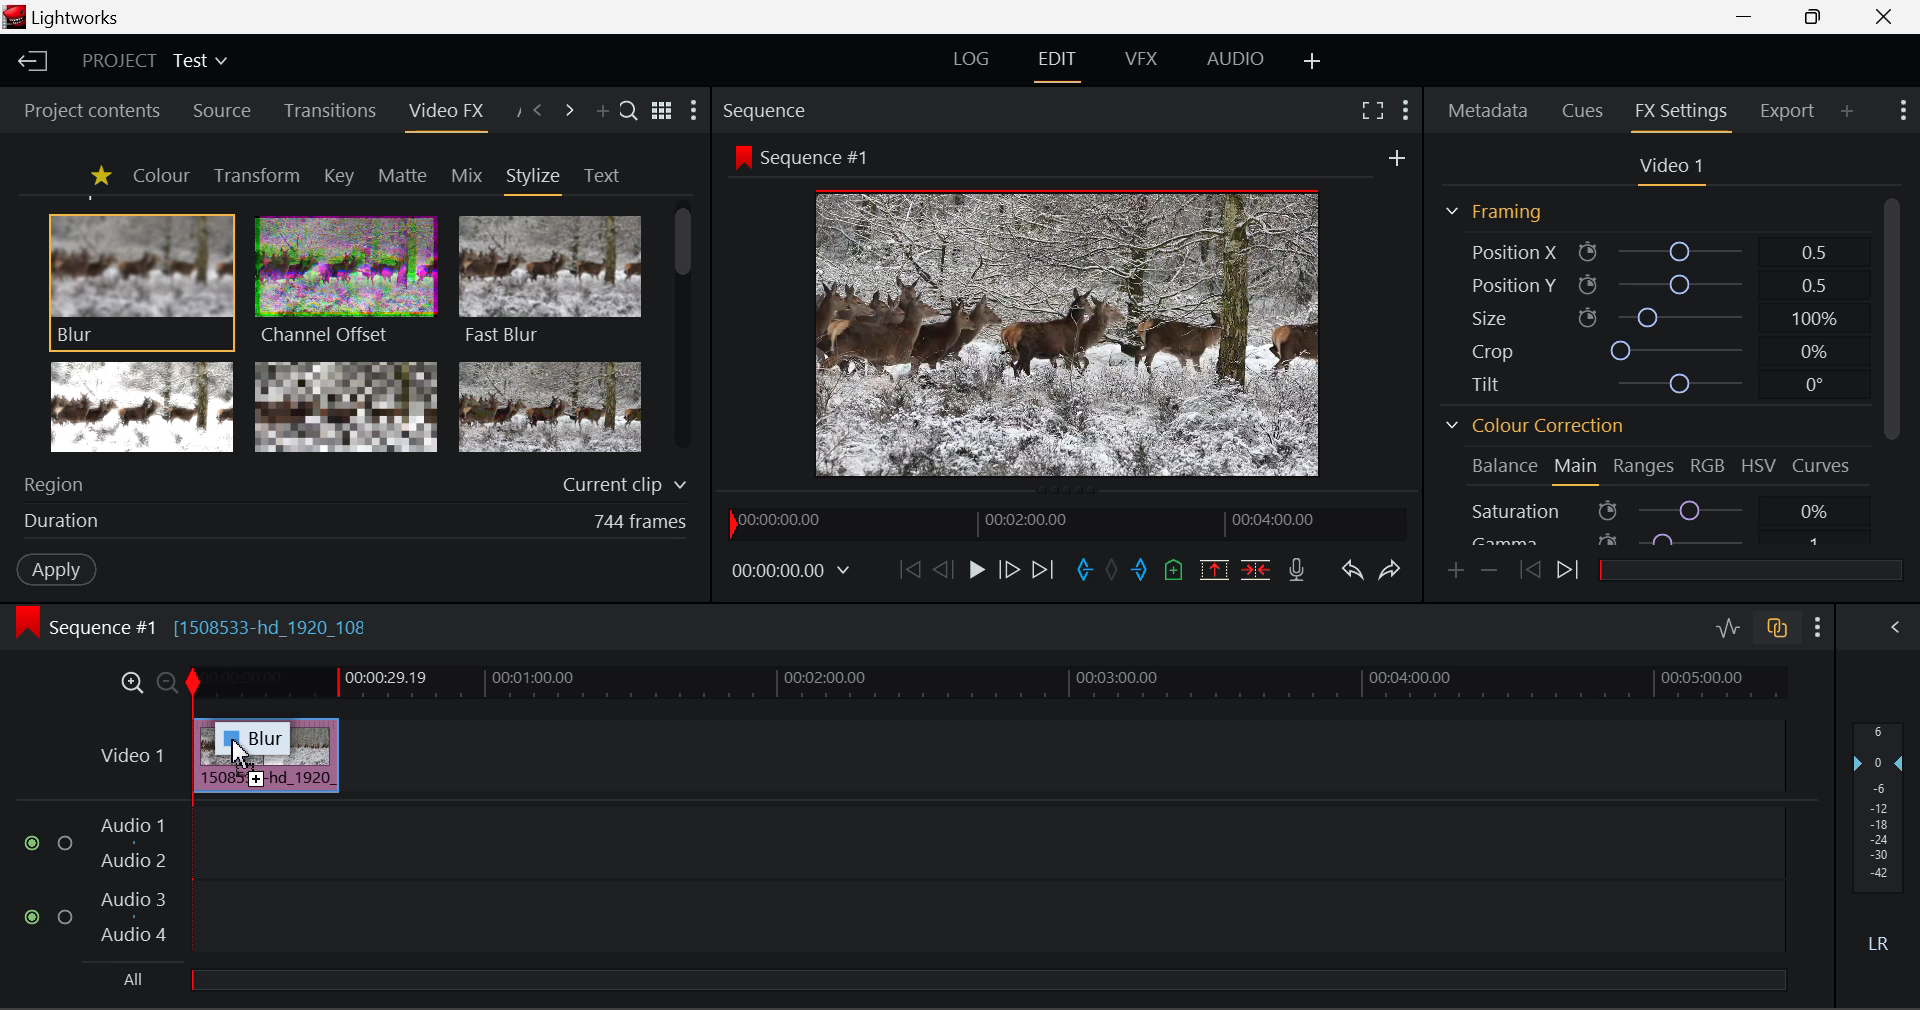  What do you see at coordinates (1082, 567) in the screenshot?
I see `Mark In` at bounding box center [1082, 567].